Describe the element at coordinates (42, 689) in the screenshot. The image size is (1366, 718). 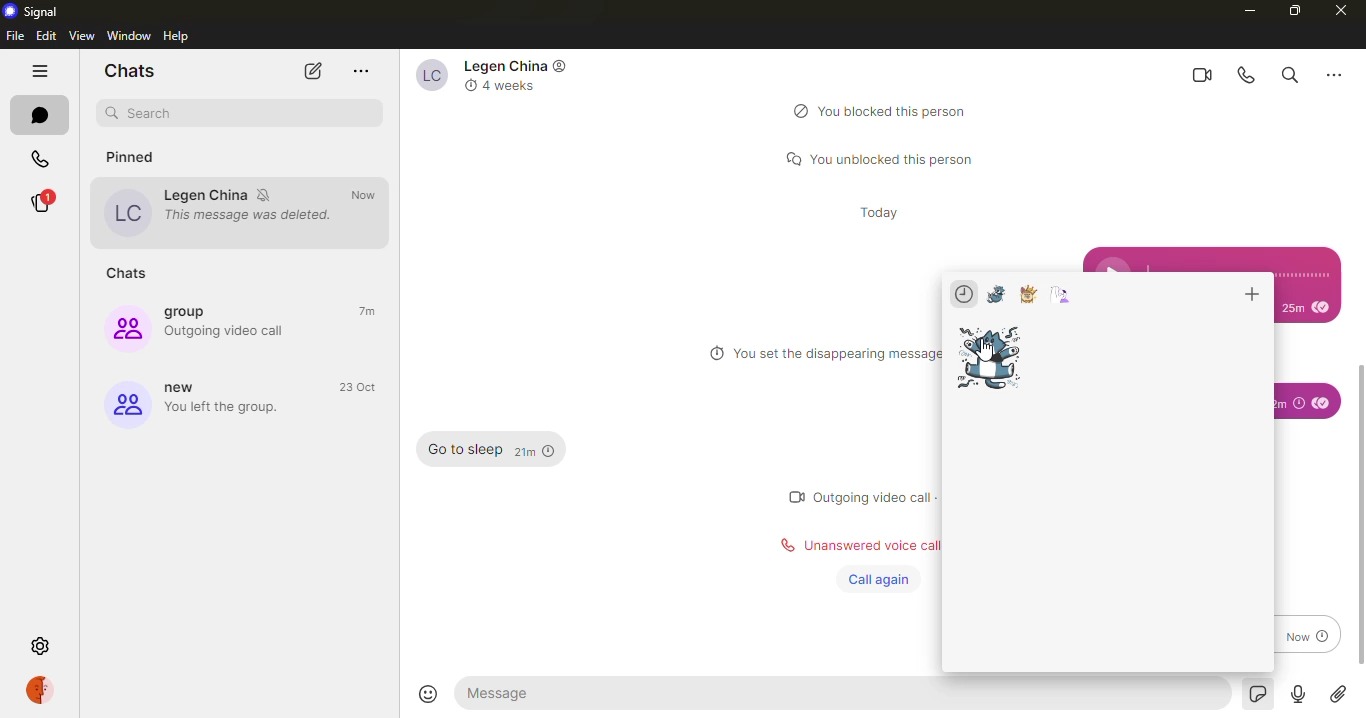
I see `profile` at that location.